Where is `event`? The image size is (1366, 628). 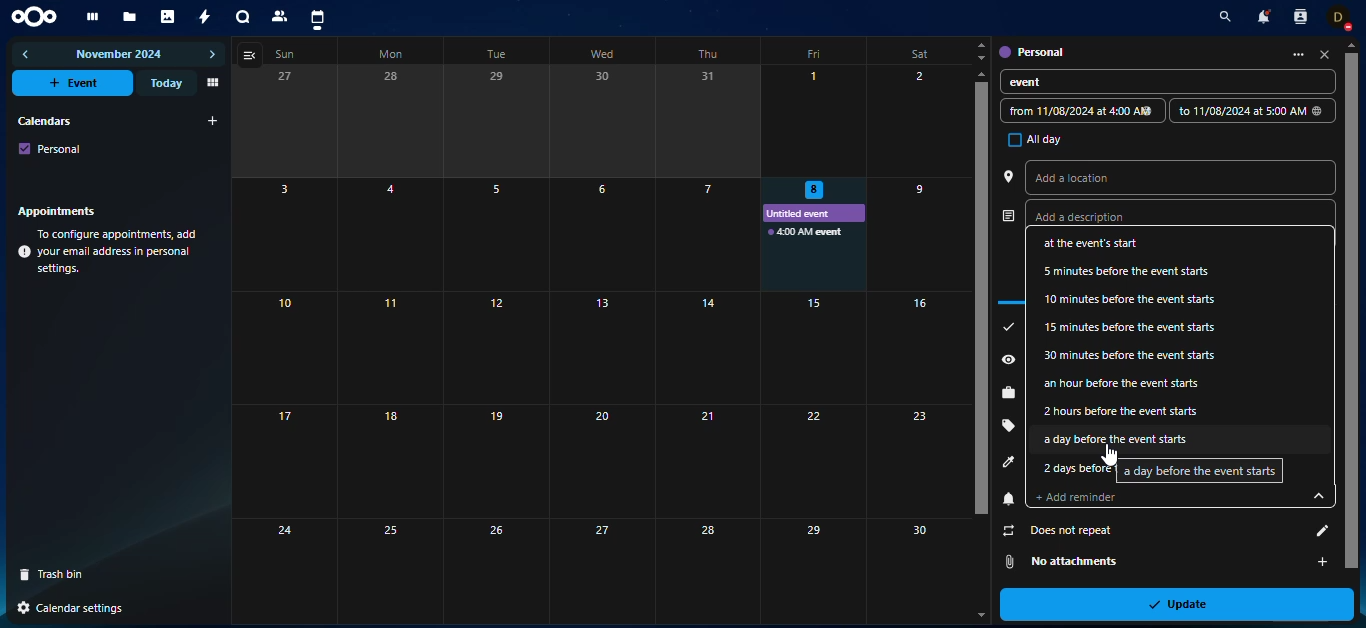
event is located at coordinates (75, 83).